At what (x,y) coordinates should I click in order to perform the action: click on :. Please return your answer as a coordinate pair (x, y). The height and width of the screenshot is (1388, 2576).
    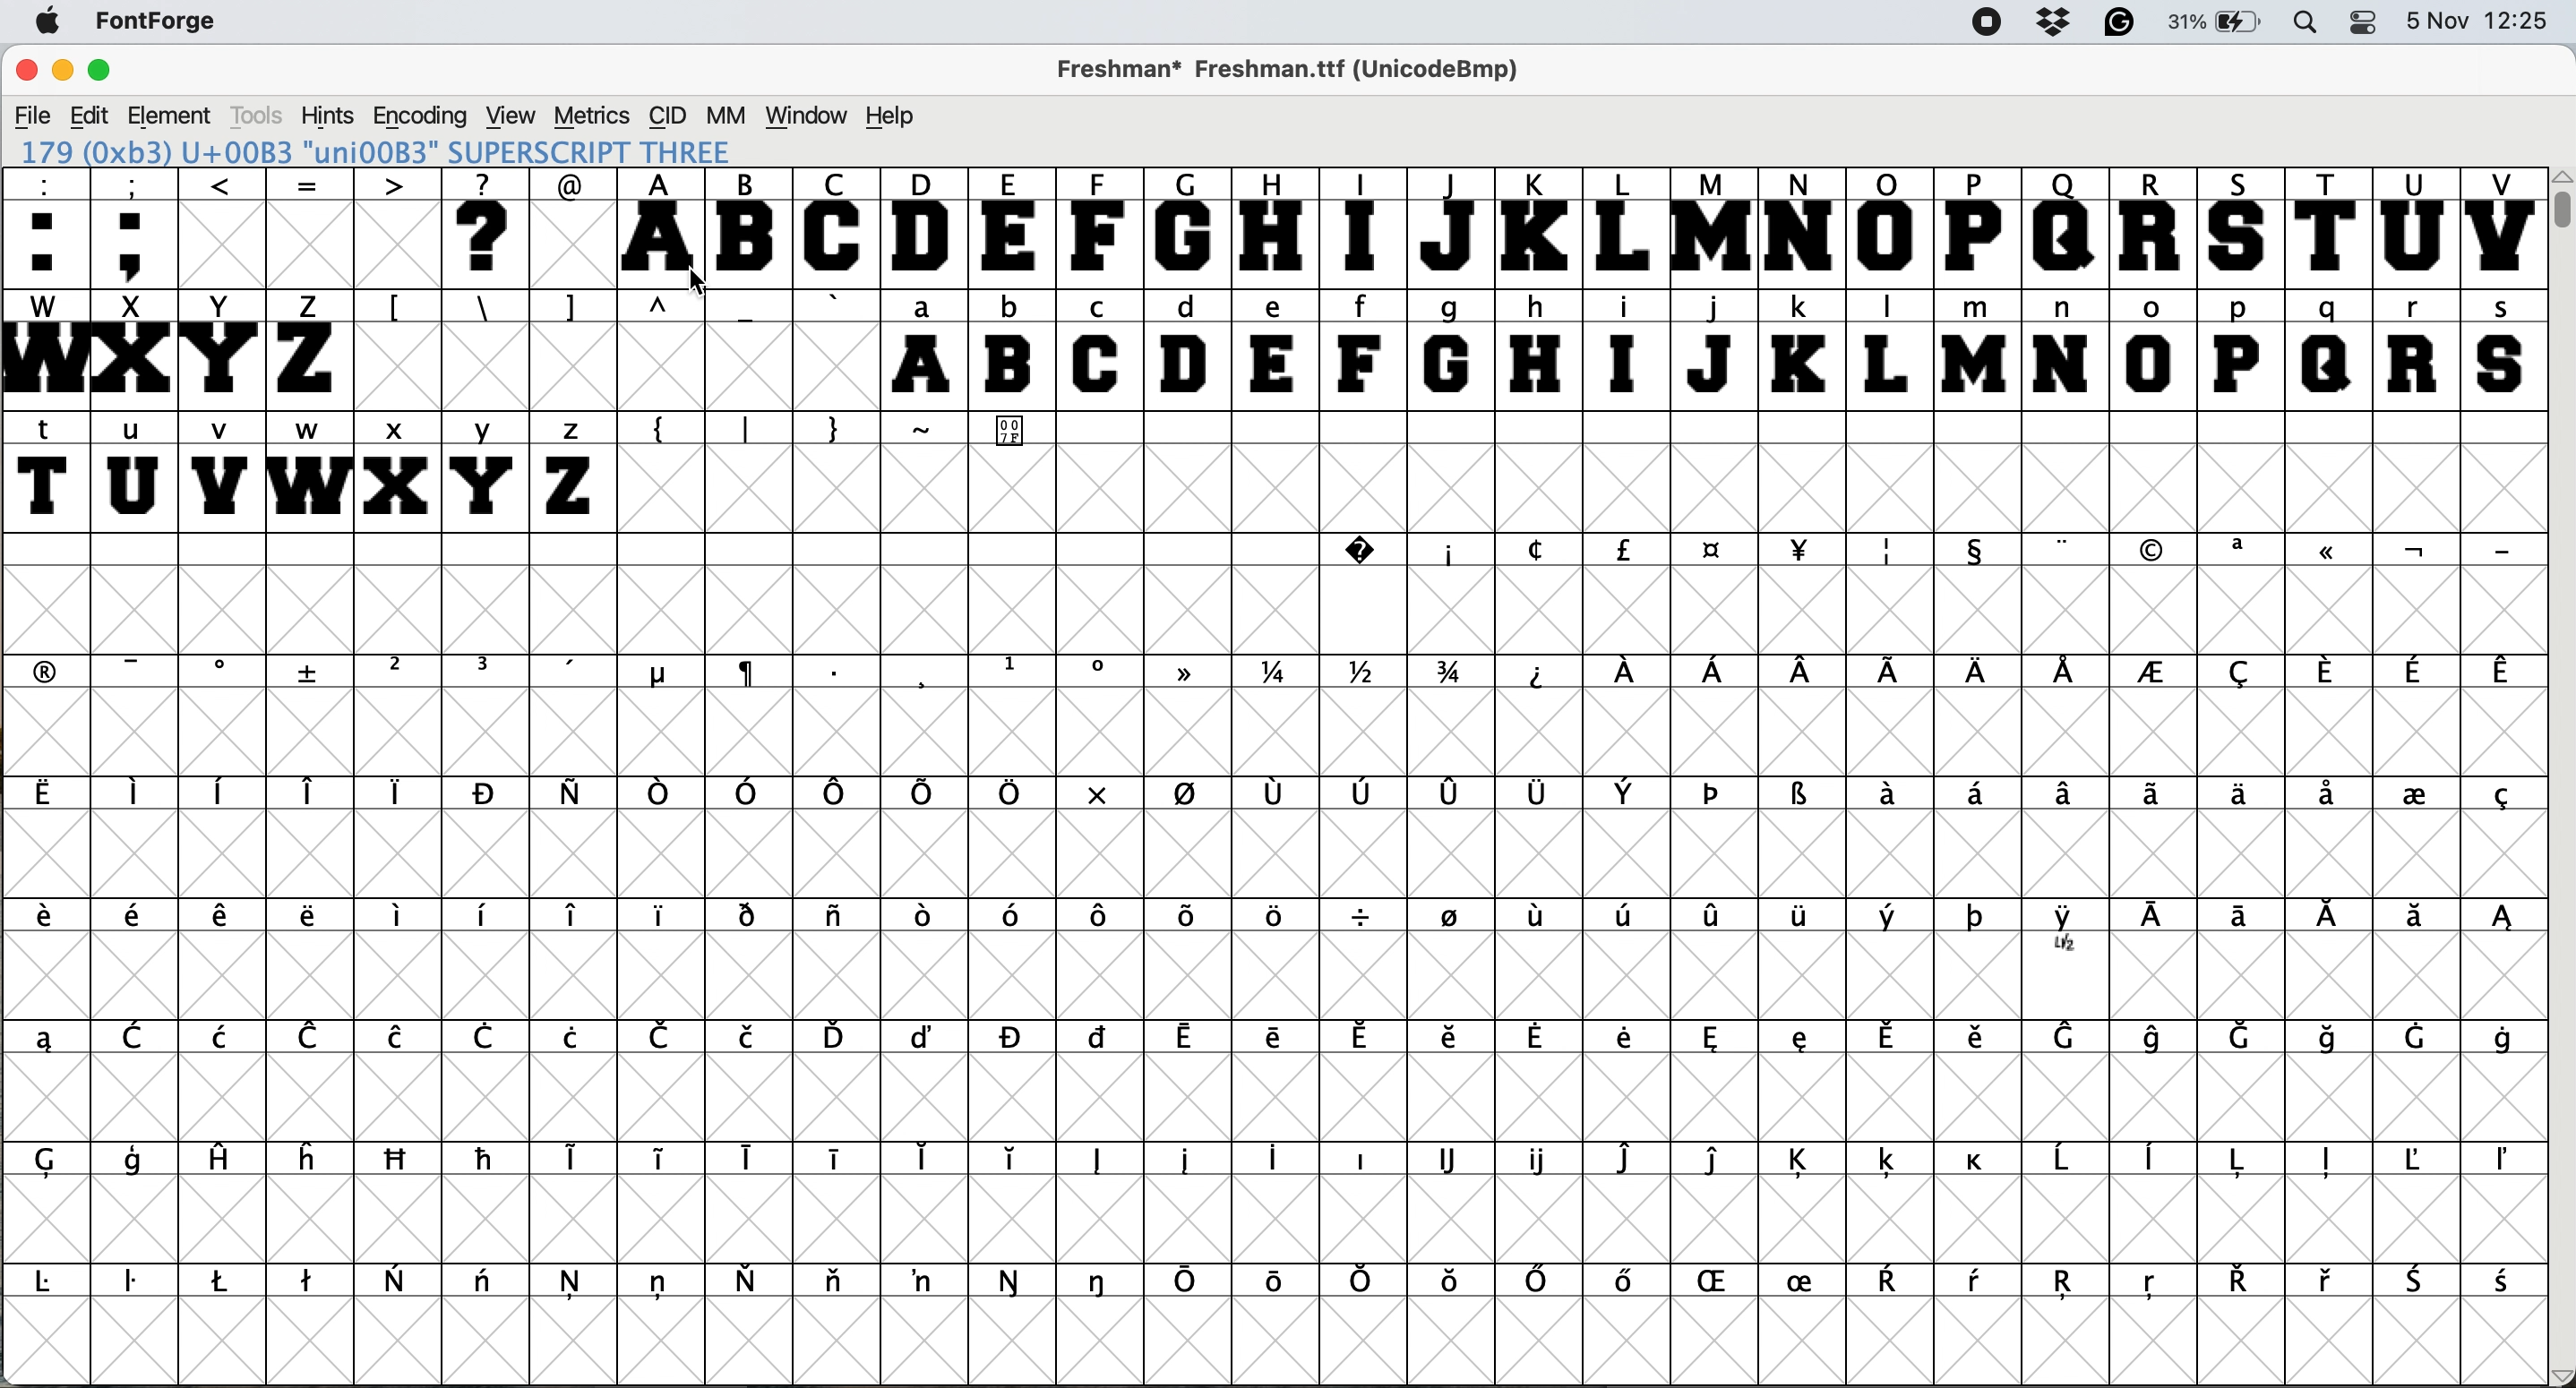
    Looking at the image, I should click on (43, 225).